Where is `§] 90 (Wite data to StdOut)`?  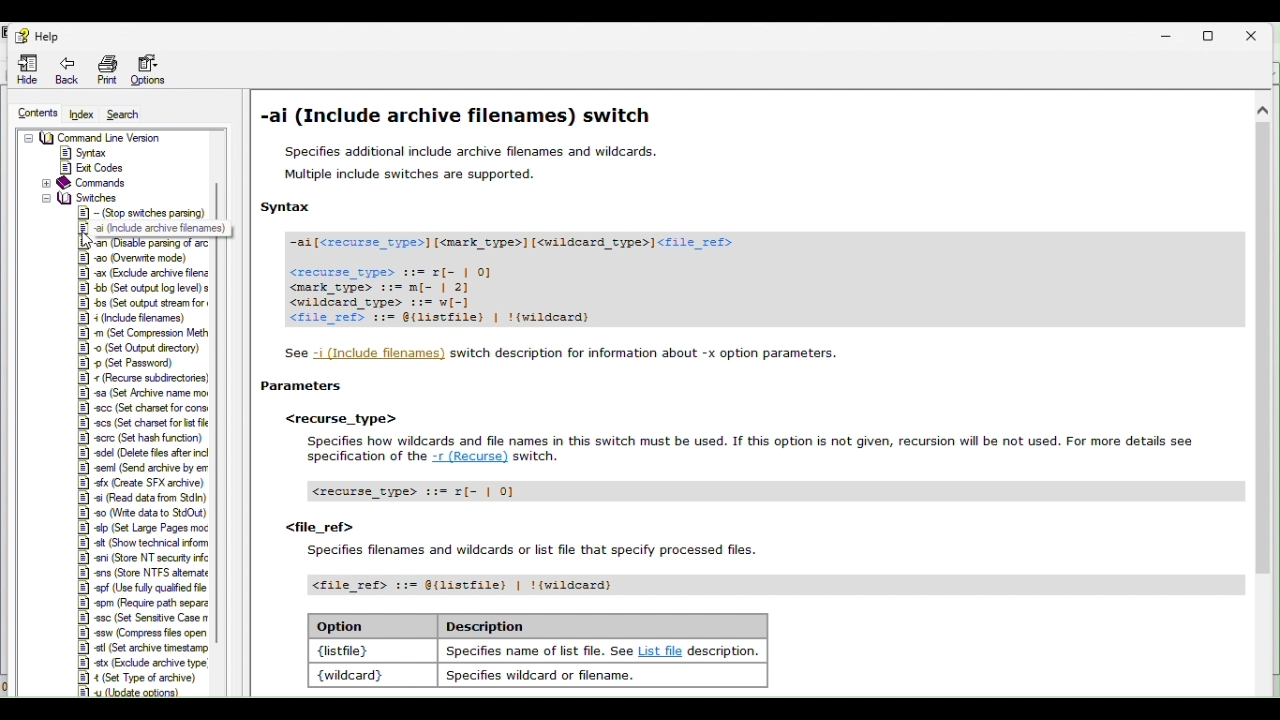
§] 90 (Wite data to StdOut) is located at coordinates (145, 512).